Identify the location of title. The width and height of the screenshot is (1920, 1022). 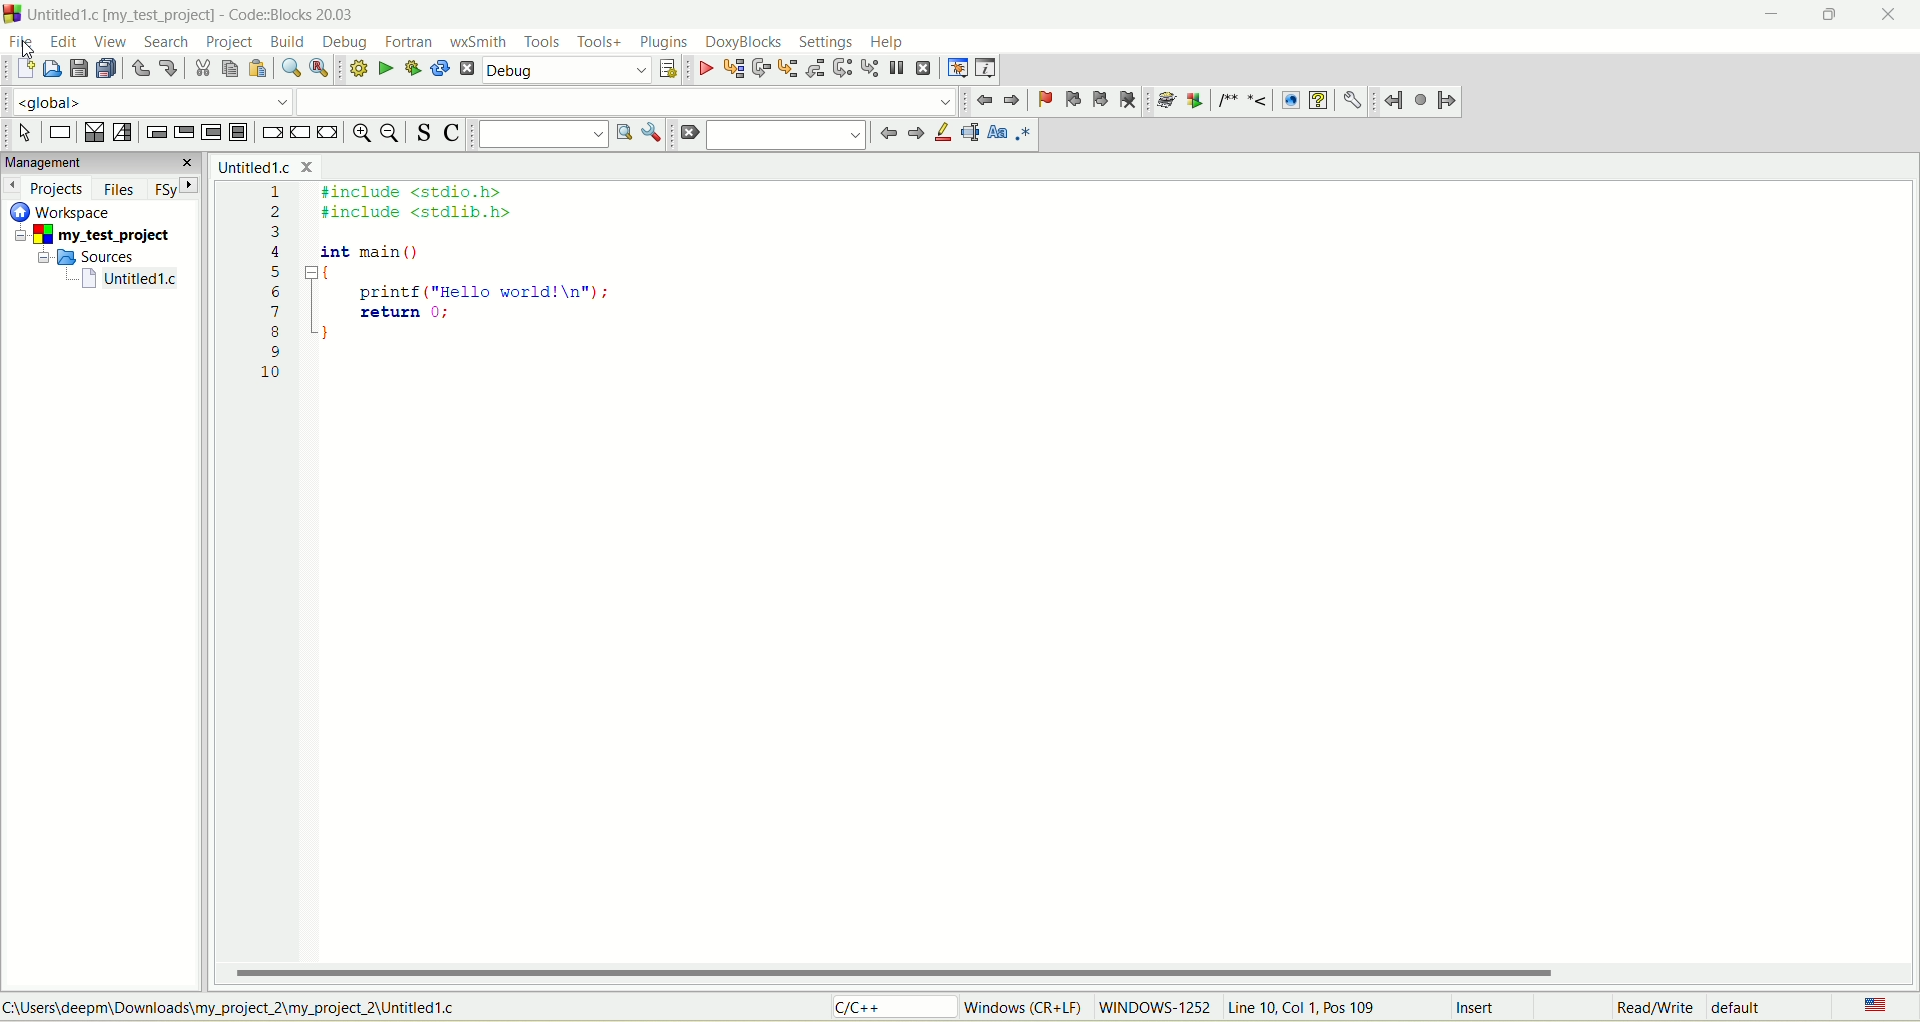
(131, 279).